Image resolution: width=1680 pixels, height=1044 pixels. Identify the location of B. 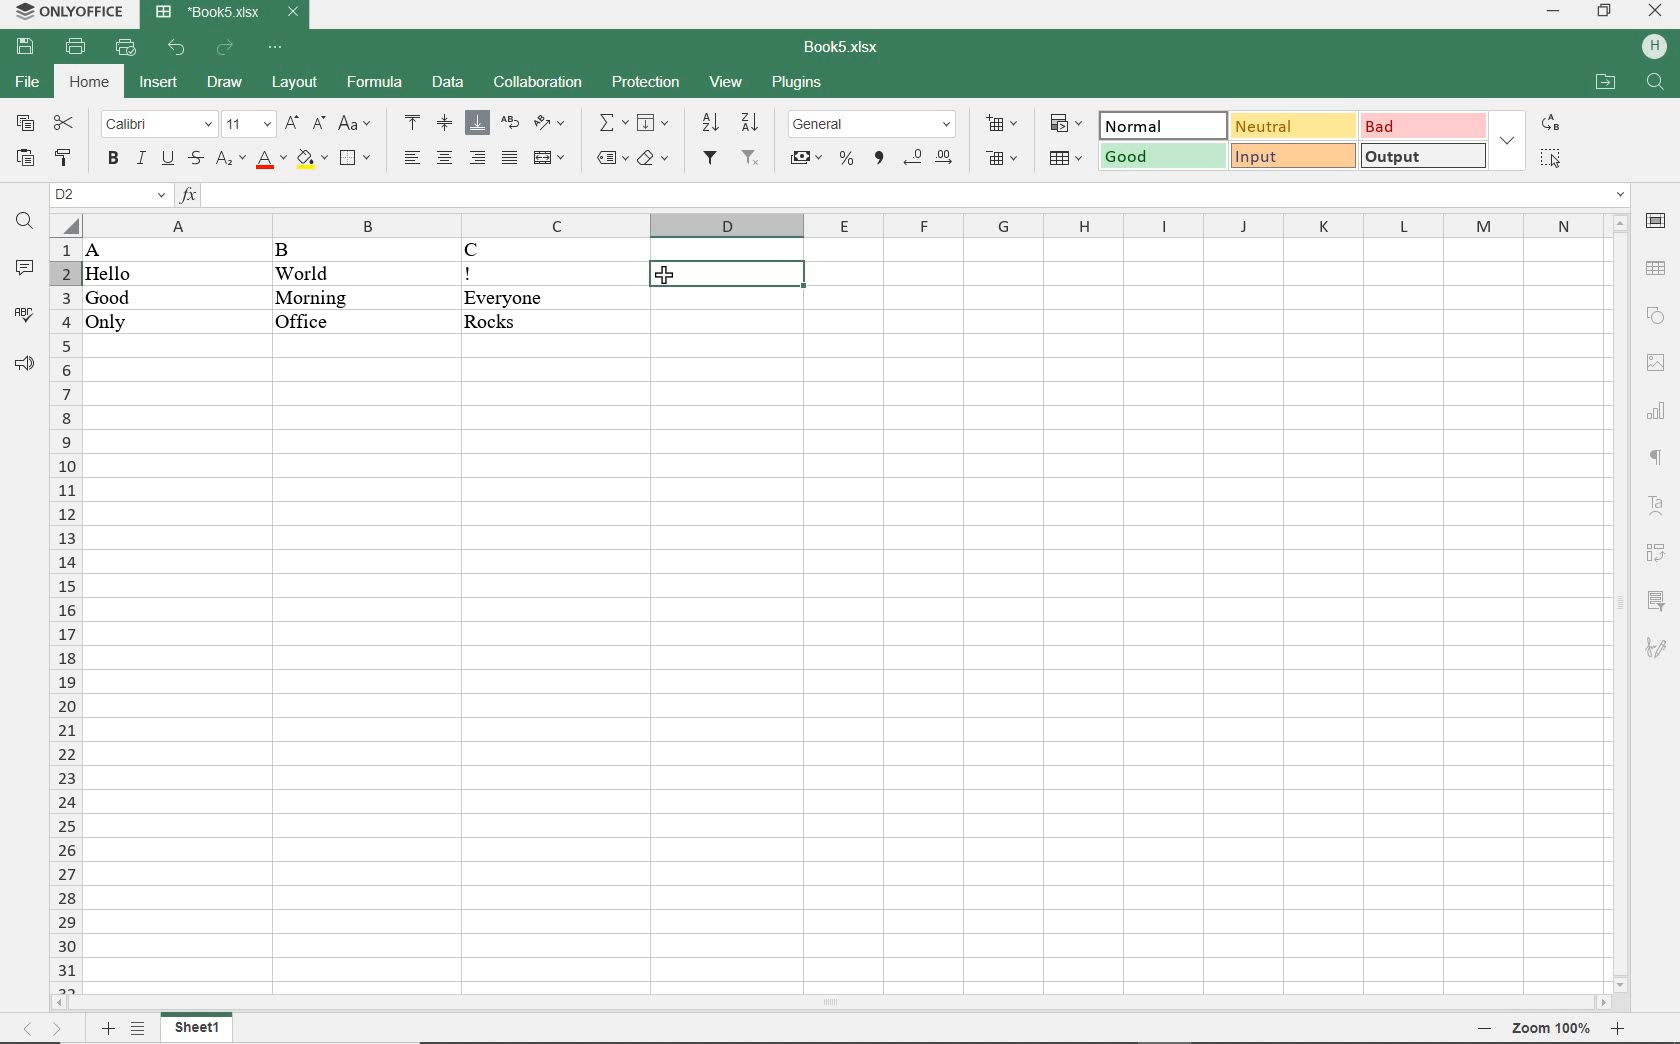
(301, 251).